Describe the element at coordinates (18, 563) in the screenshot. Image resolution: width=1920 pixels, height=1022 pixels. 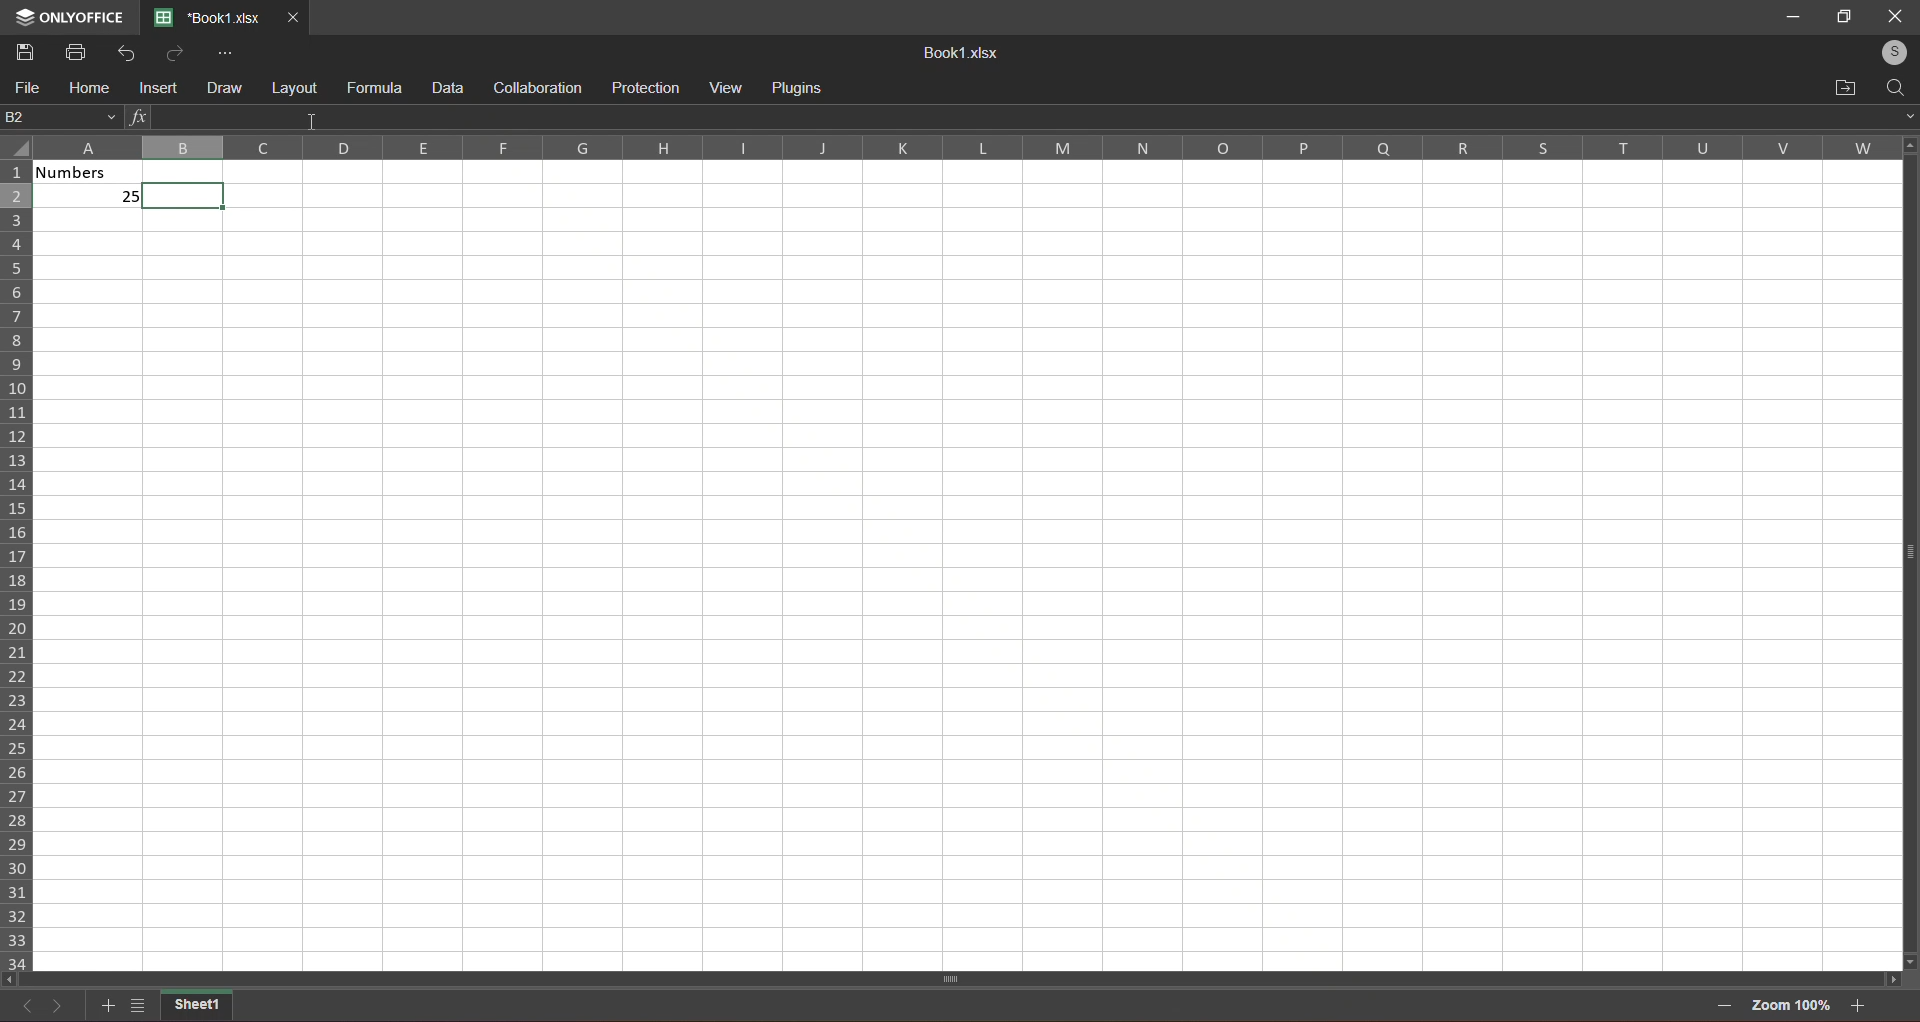
I see `row labels` at that location.